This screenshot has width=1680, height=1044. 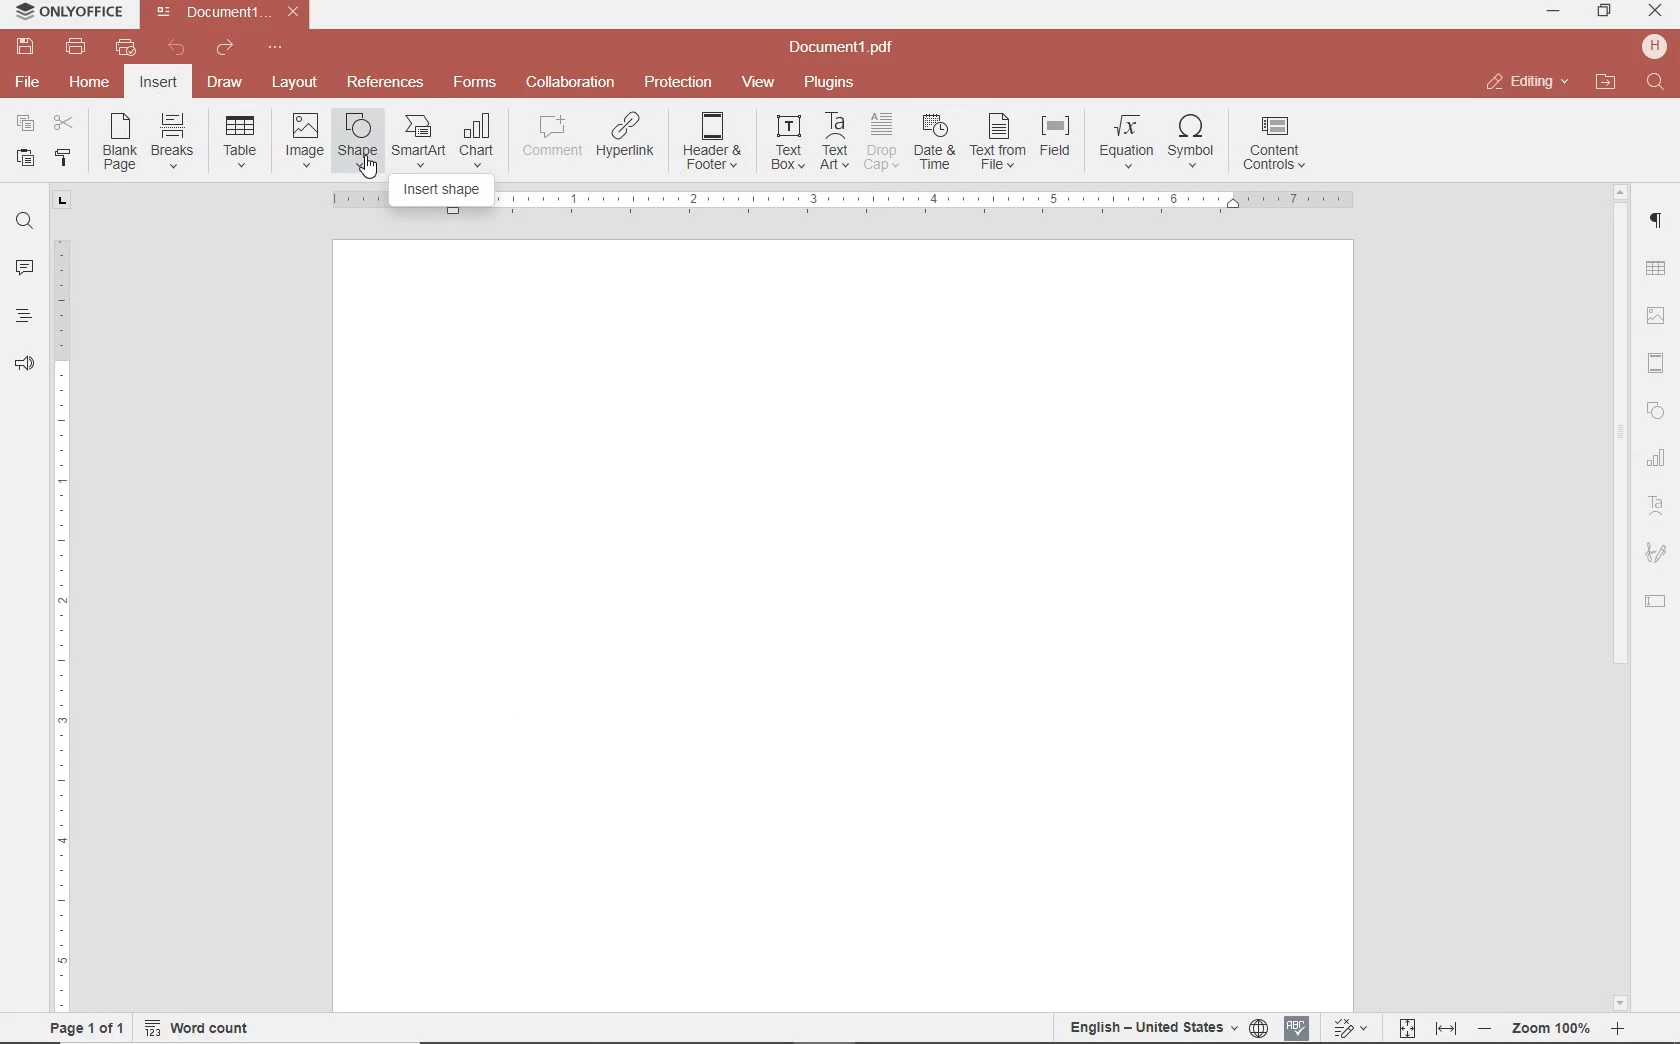 I want to click on DROP CAP, so click(x=881, y=142).